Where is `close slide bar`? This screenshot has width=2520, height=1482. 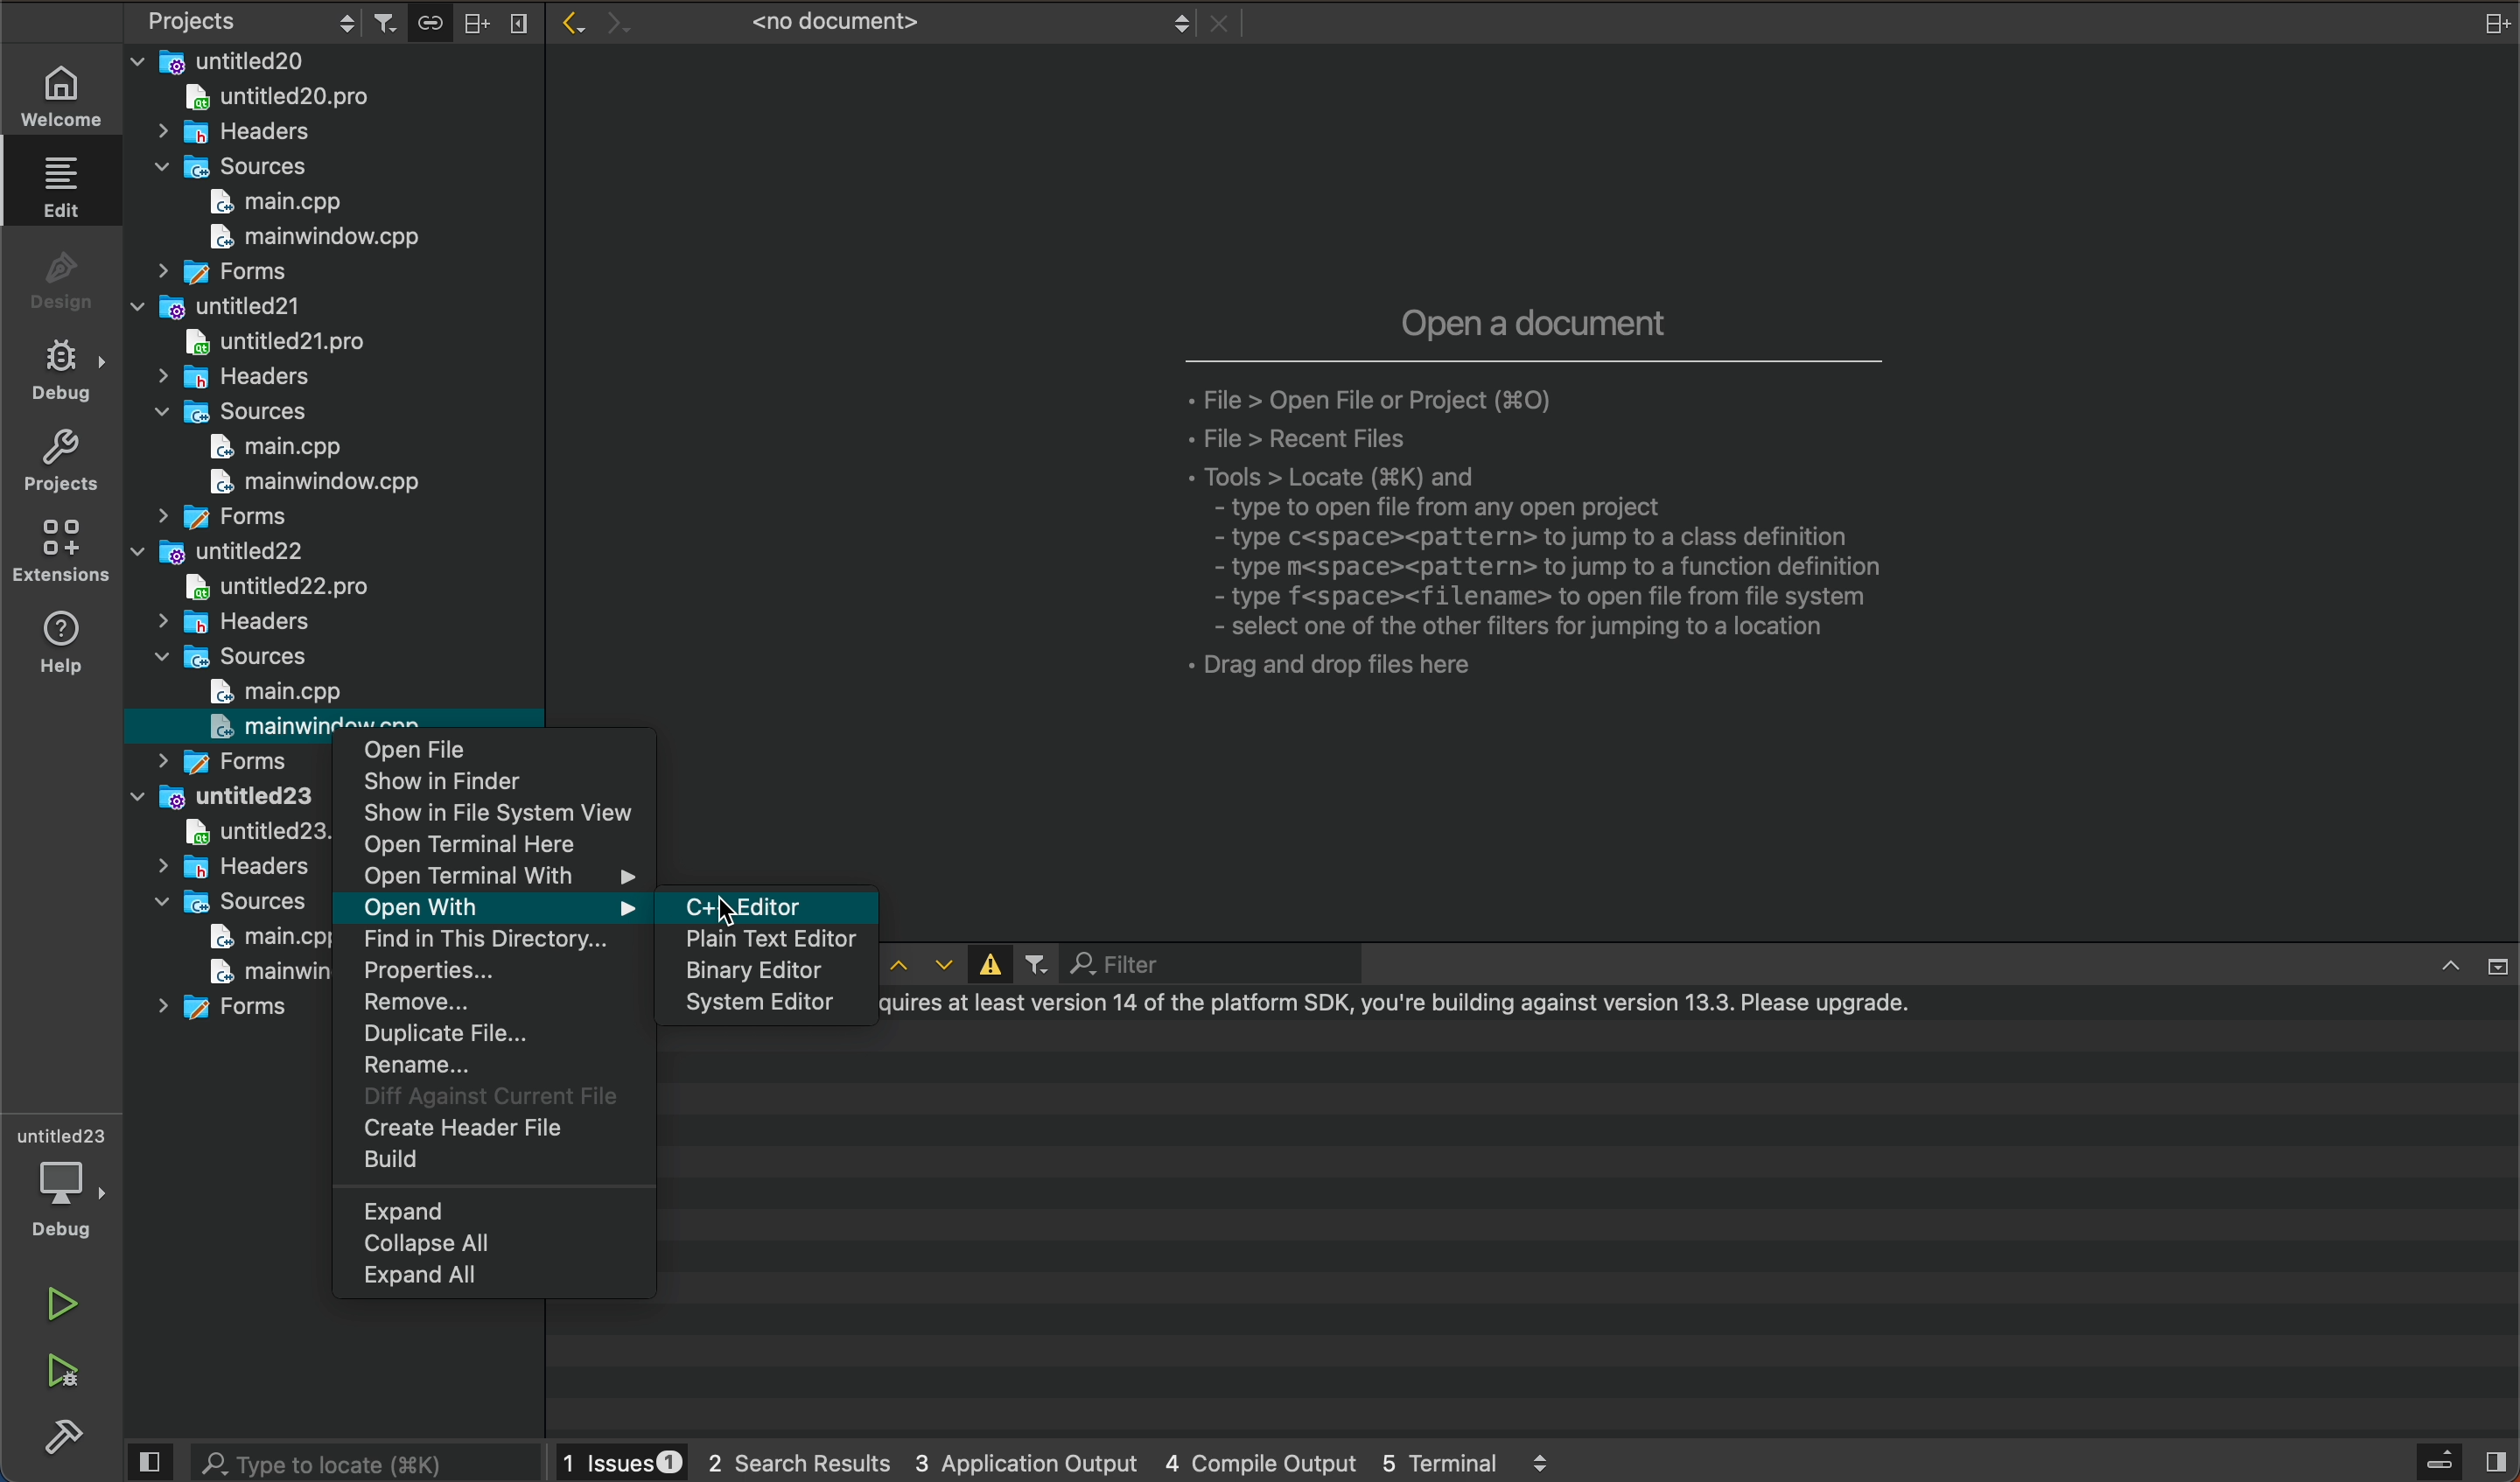
close slide bar is located at coordinates (152, 1463).